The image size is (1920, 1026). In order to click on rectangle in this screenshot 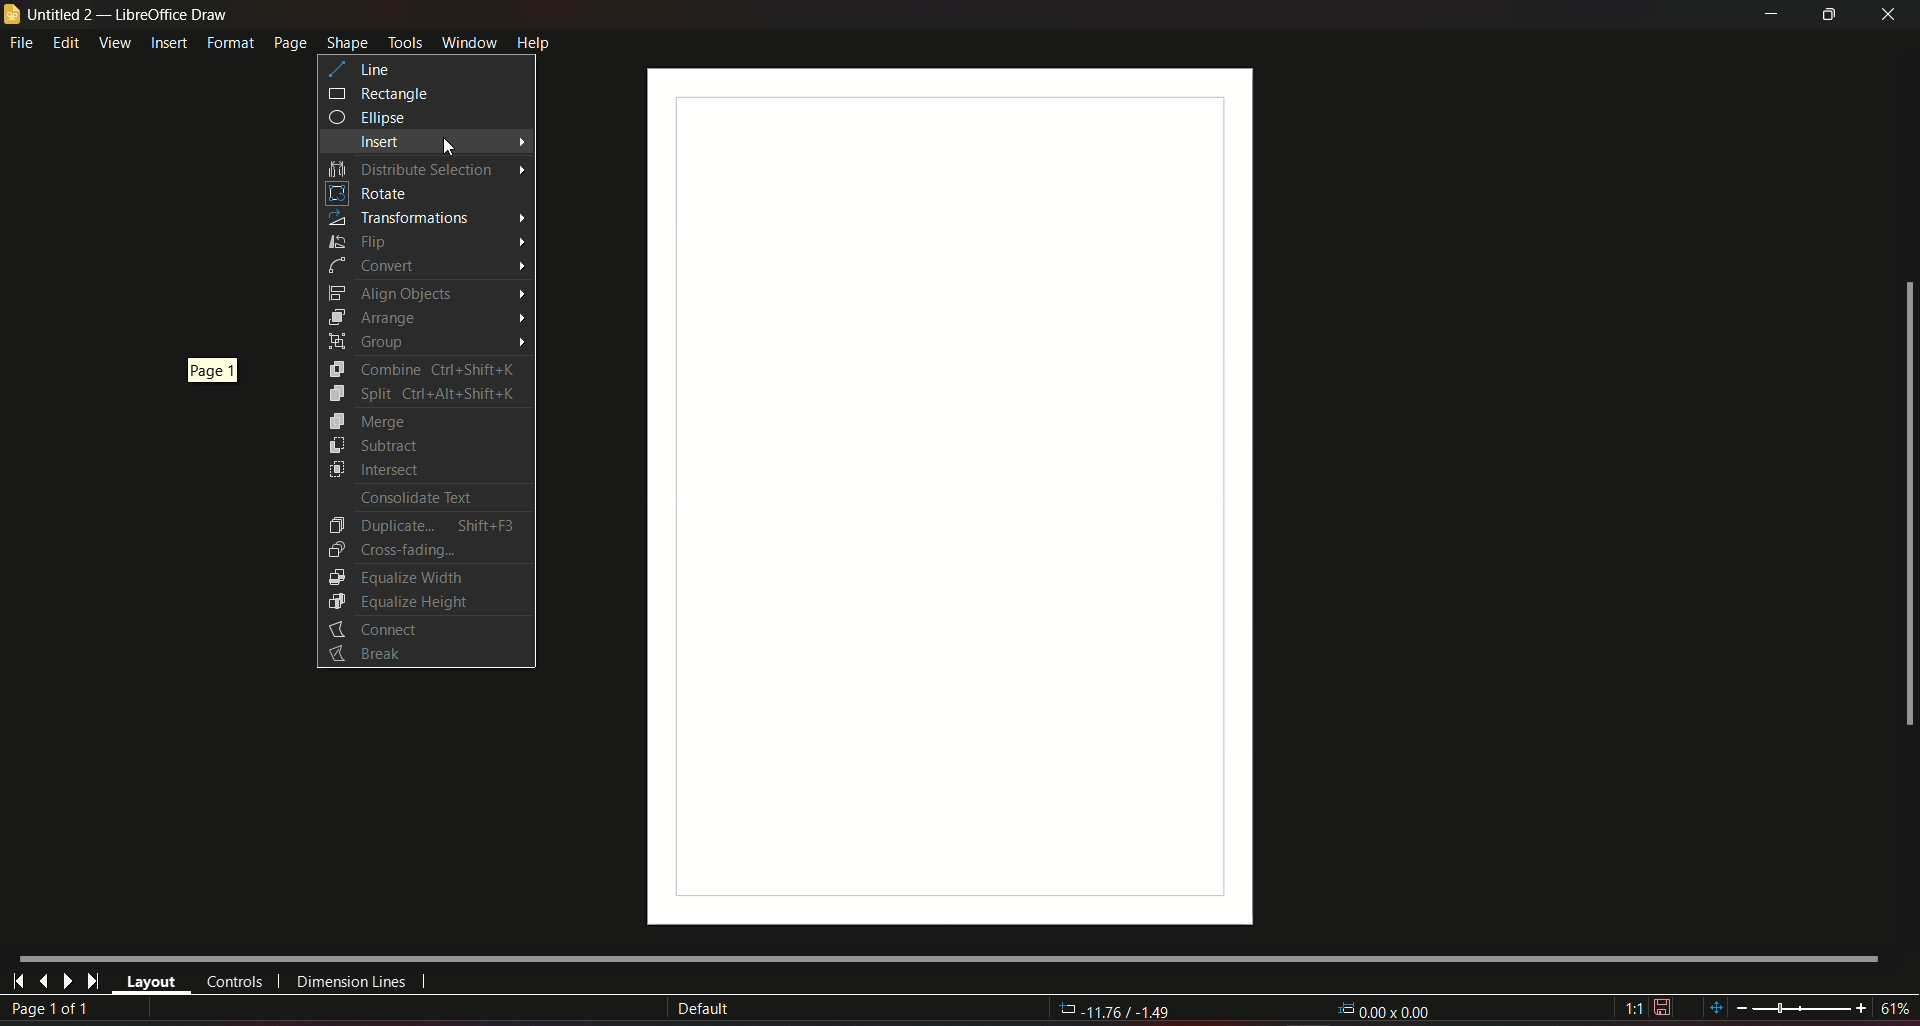, I will do `click(378, 94)`.